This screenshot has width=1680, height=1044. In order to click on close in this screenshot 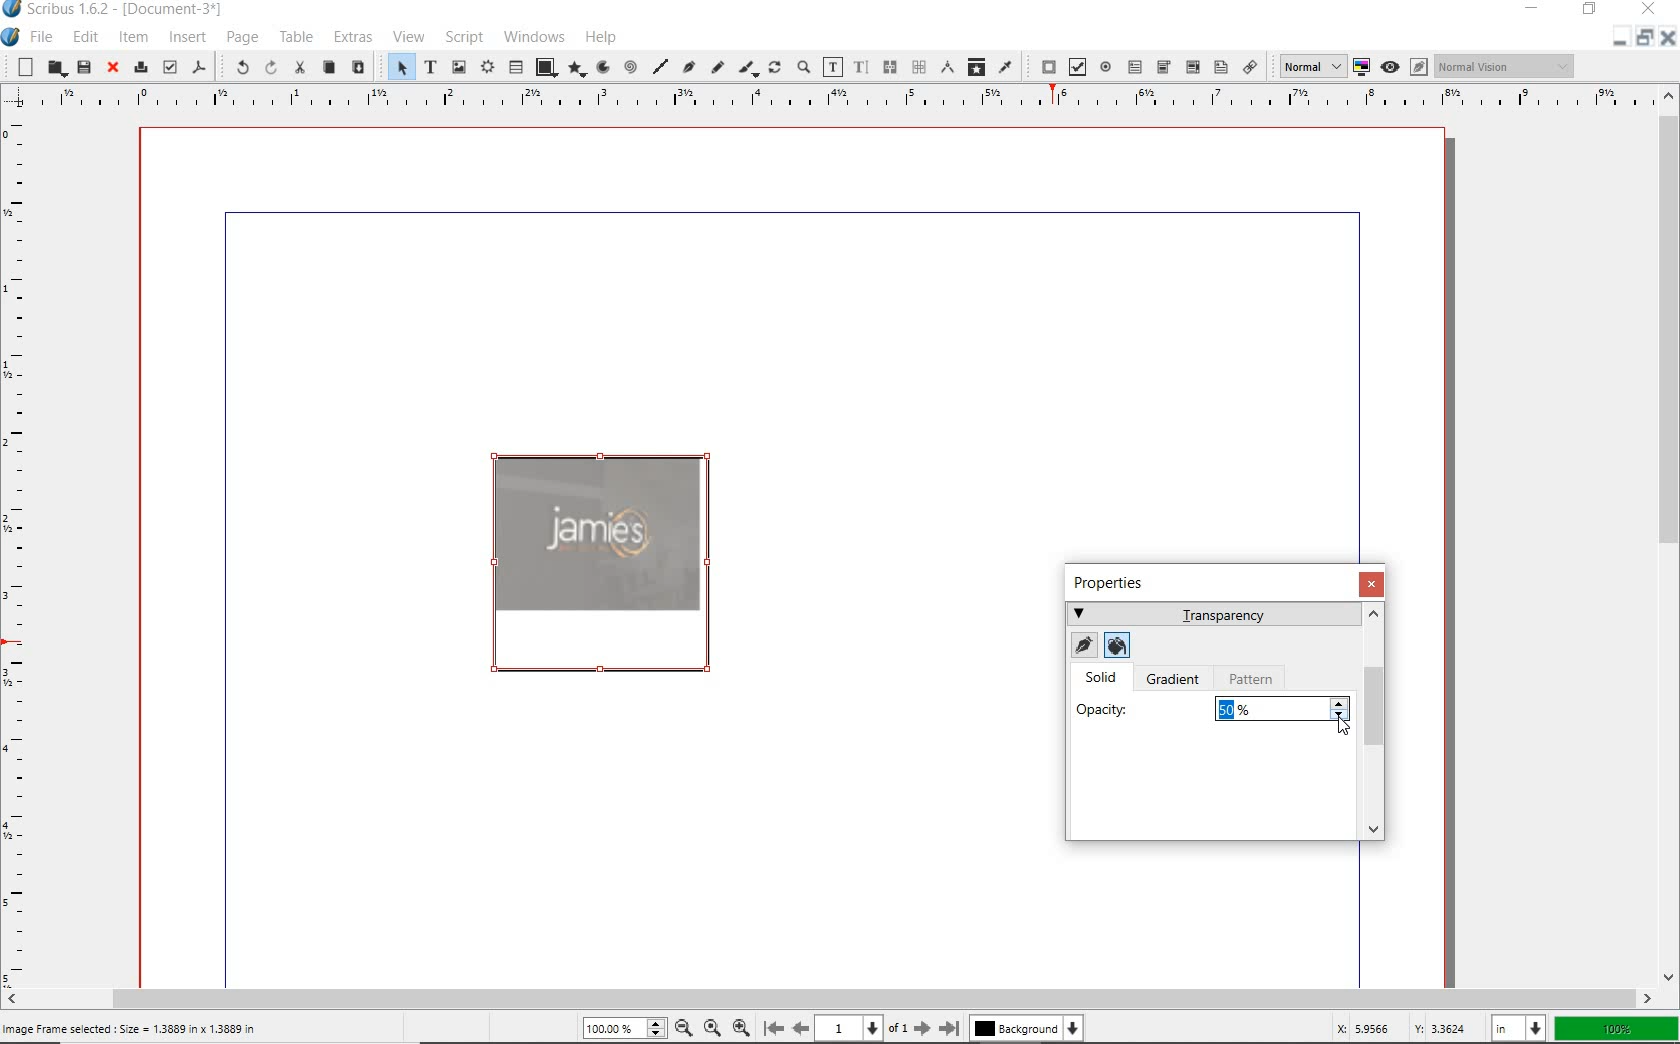, I will do `click(114, 67)`.